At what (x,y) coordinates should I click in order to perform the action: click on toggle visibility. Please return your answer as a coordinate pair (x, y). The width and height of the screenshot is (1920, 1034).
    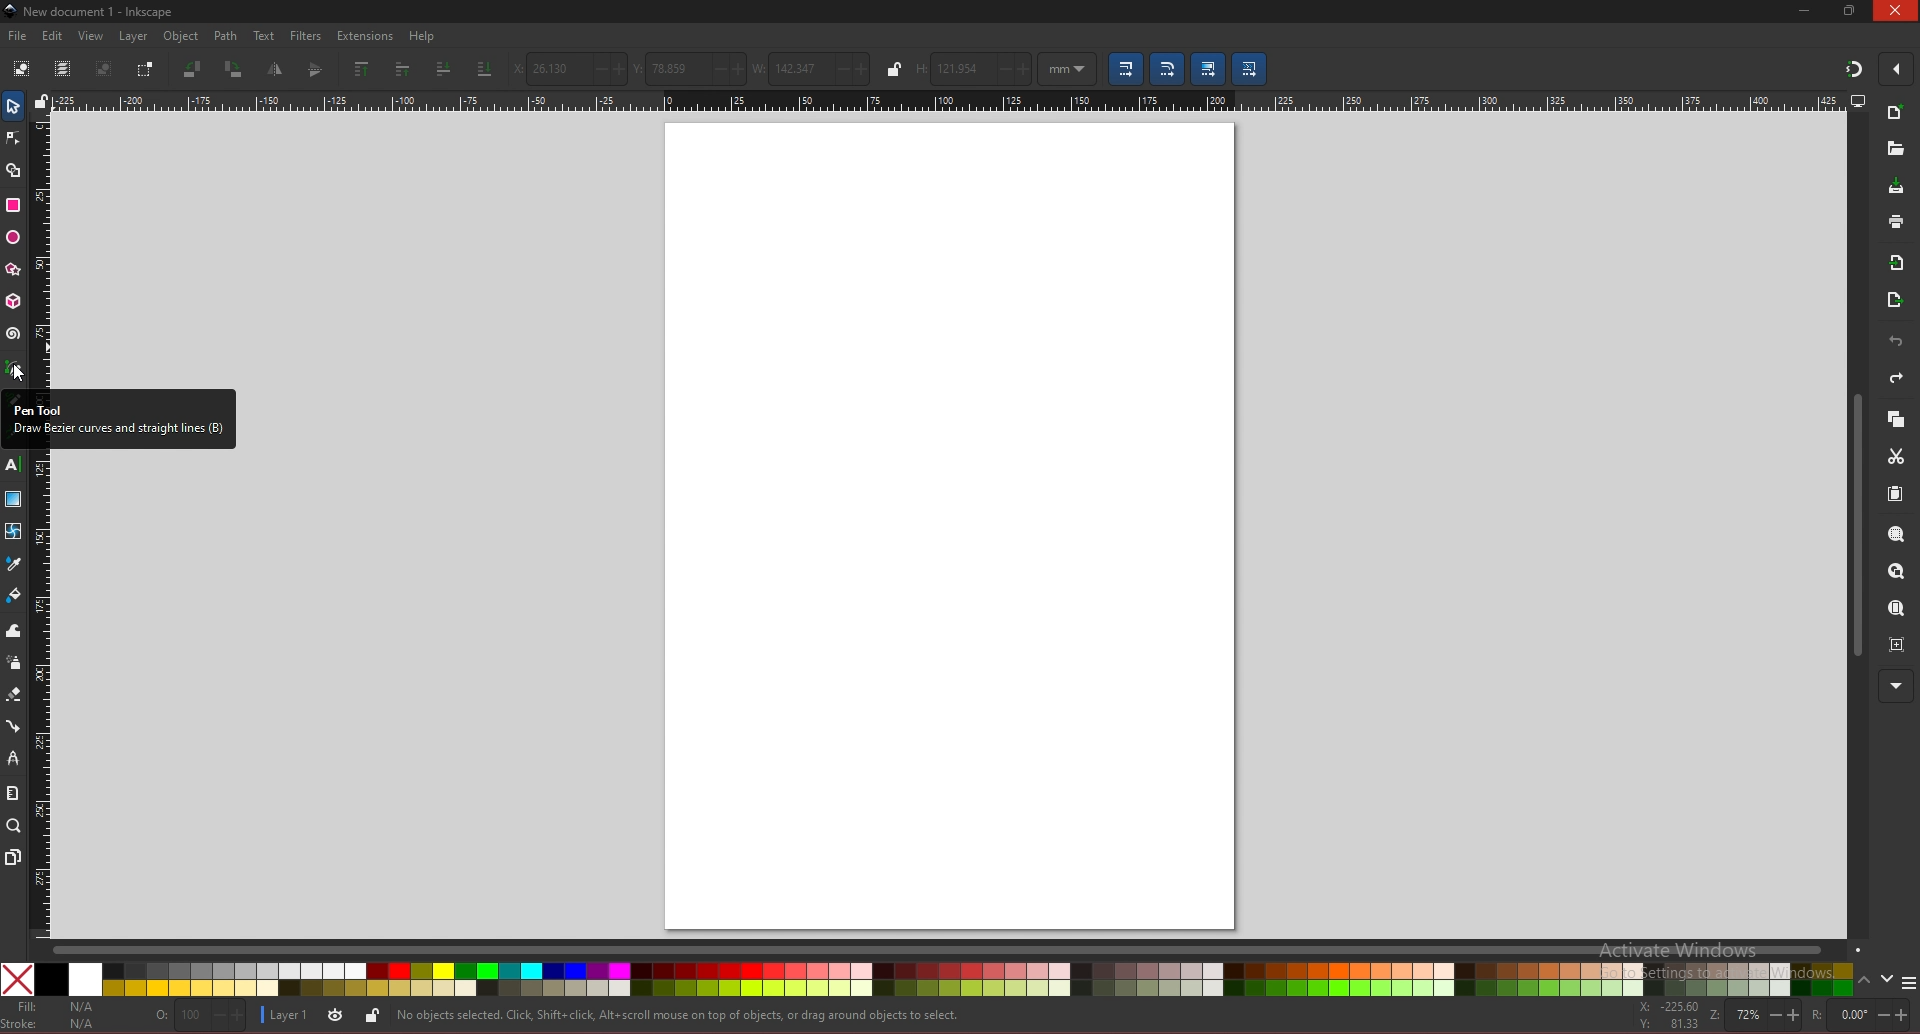
    Looking at the image, I should click on (335, 1016).